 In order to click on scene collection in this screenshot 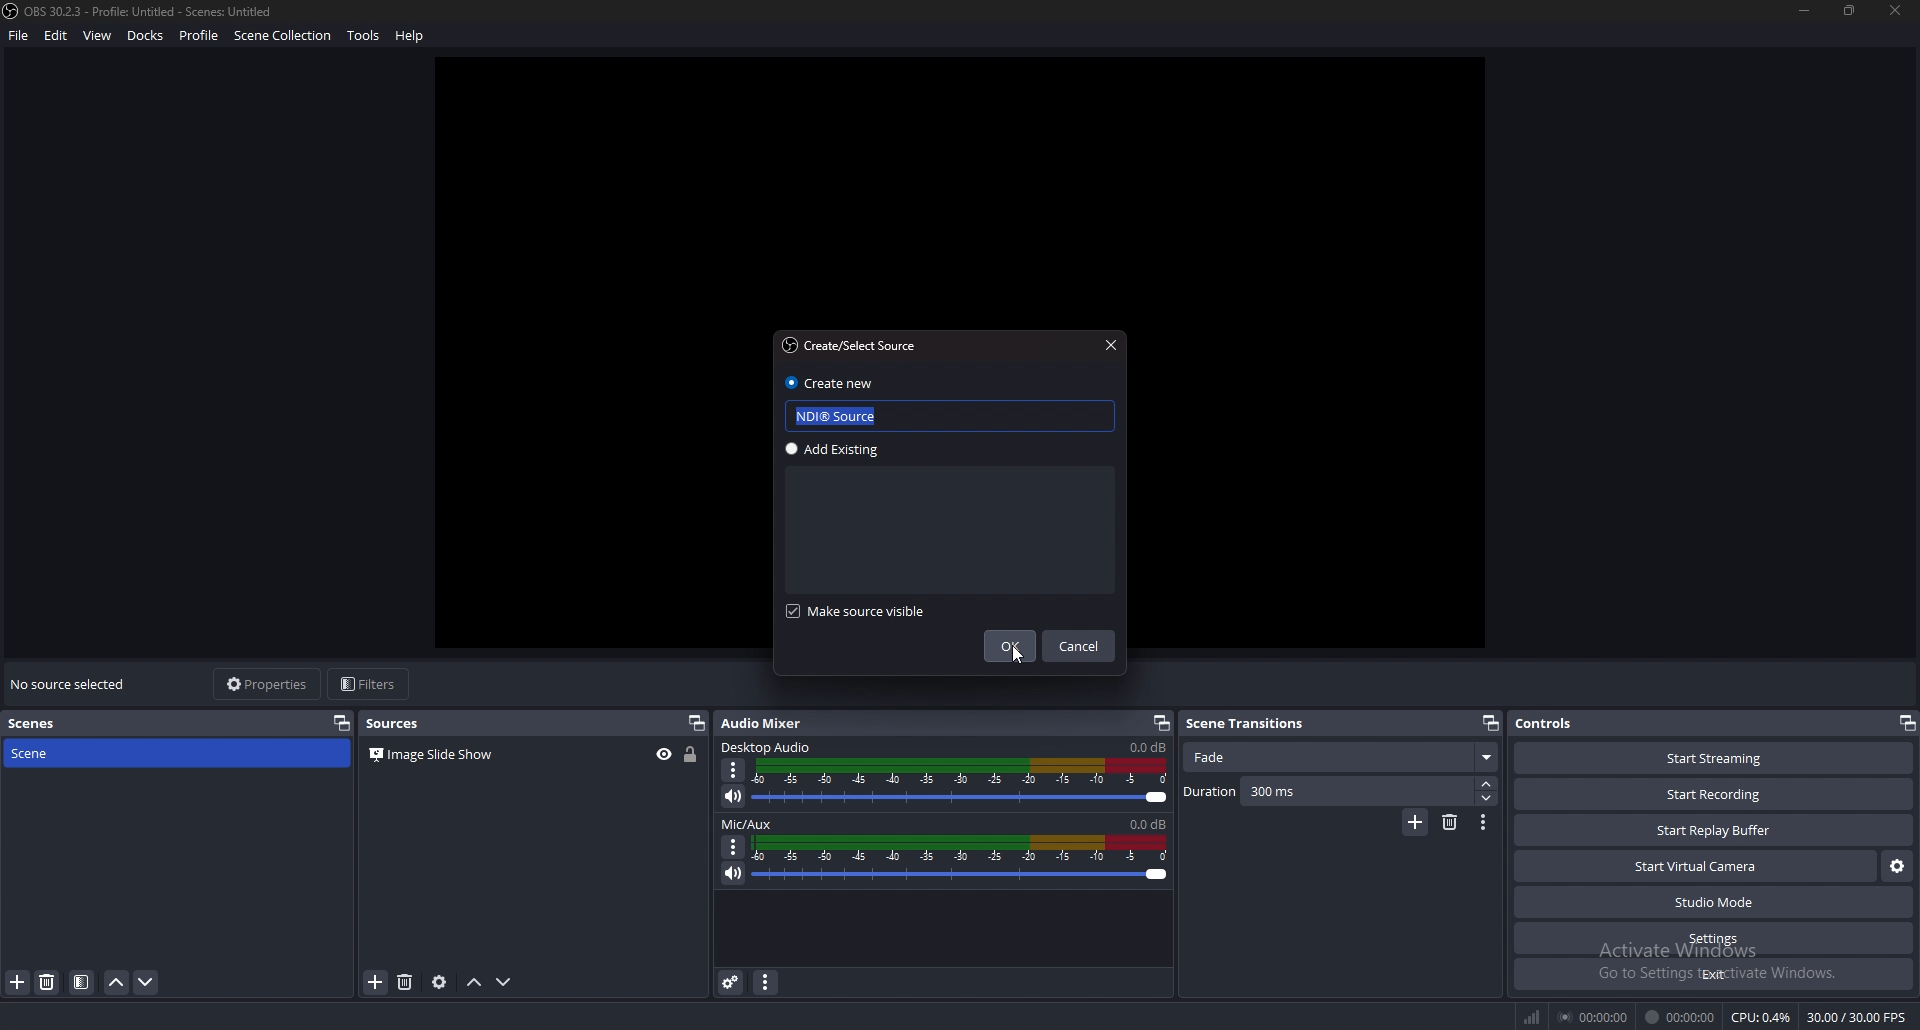, I will do `click(284, 34)`.